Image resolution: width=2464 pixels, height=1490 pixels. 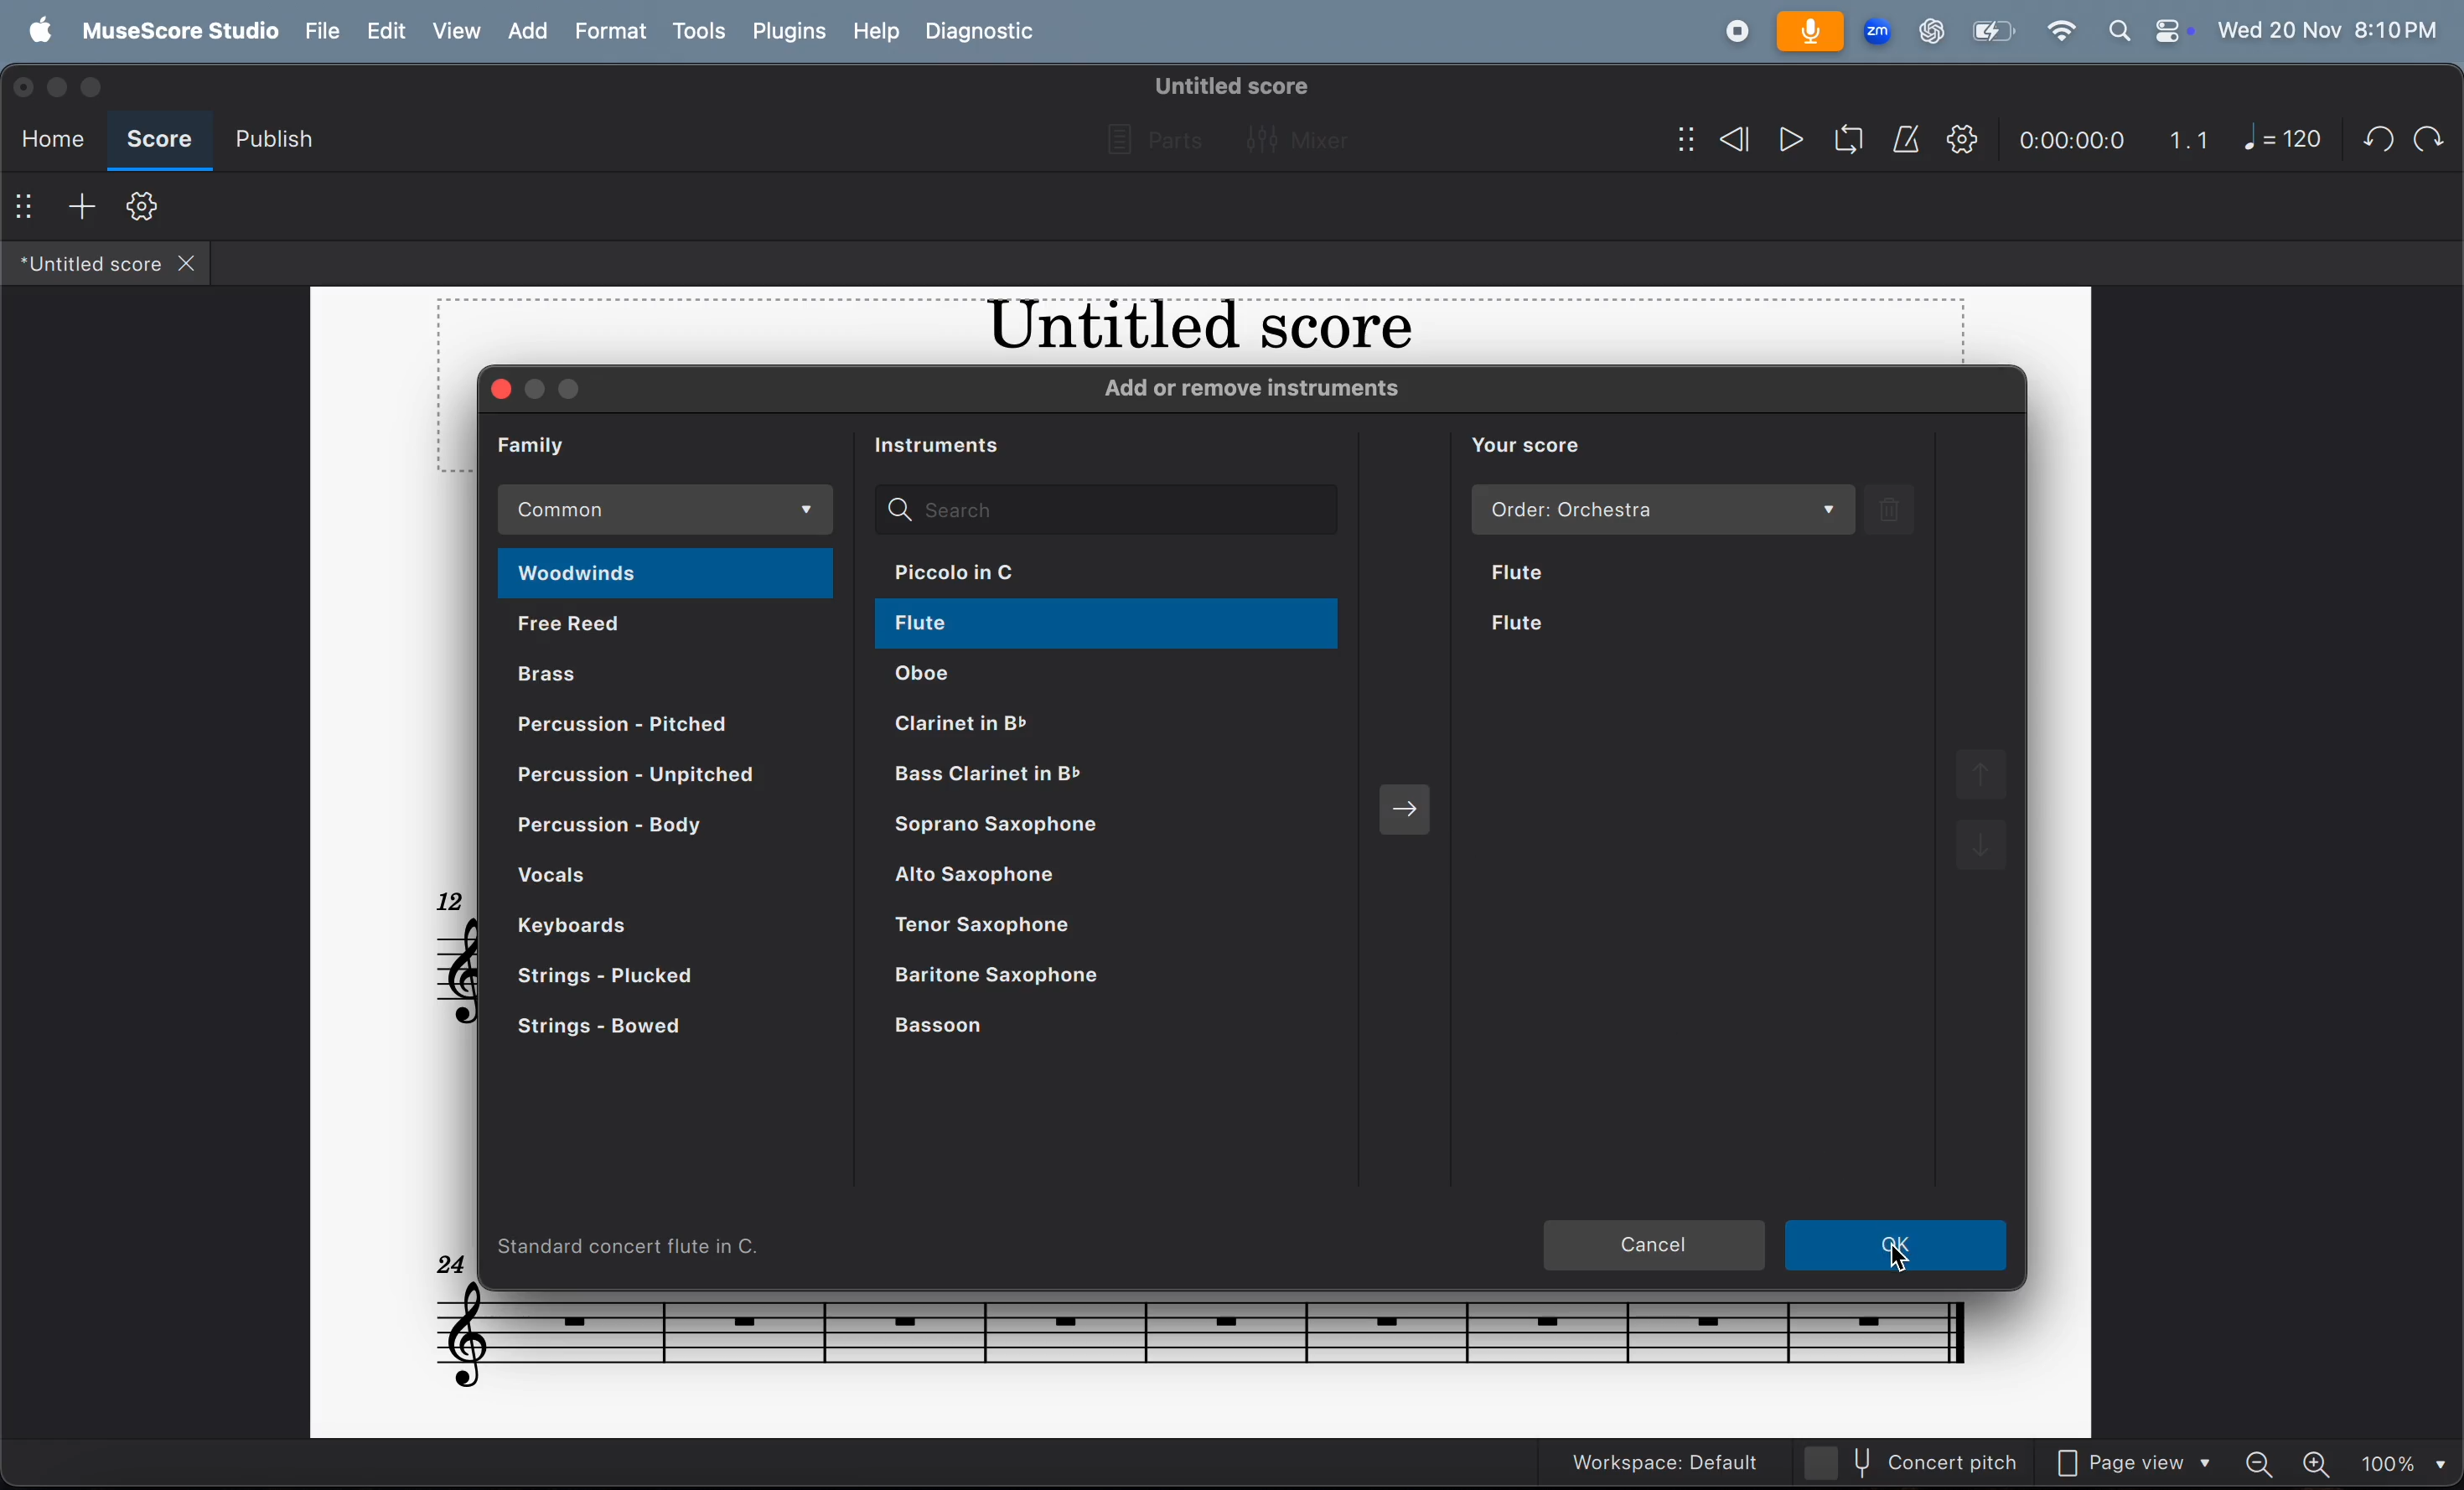 I want to click on percusion pitched, so click(x=644, y=727).